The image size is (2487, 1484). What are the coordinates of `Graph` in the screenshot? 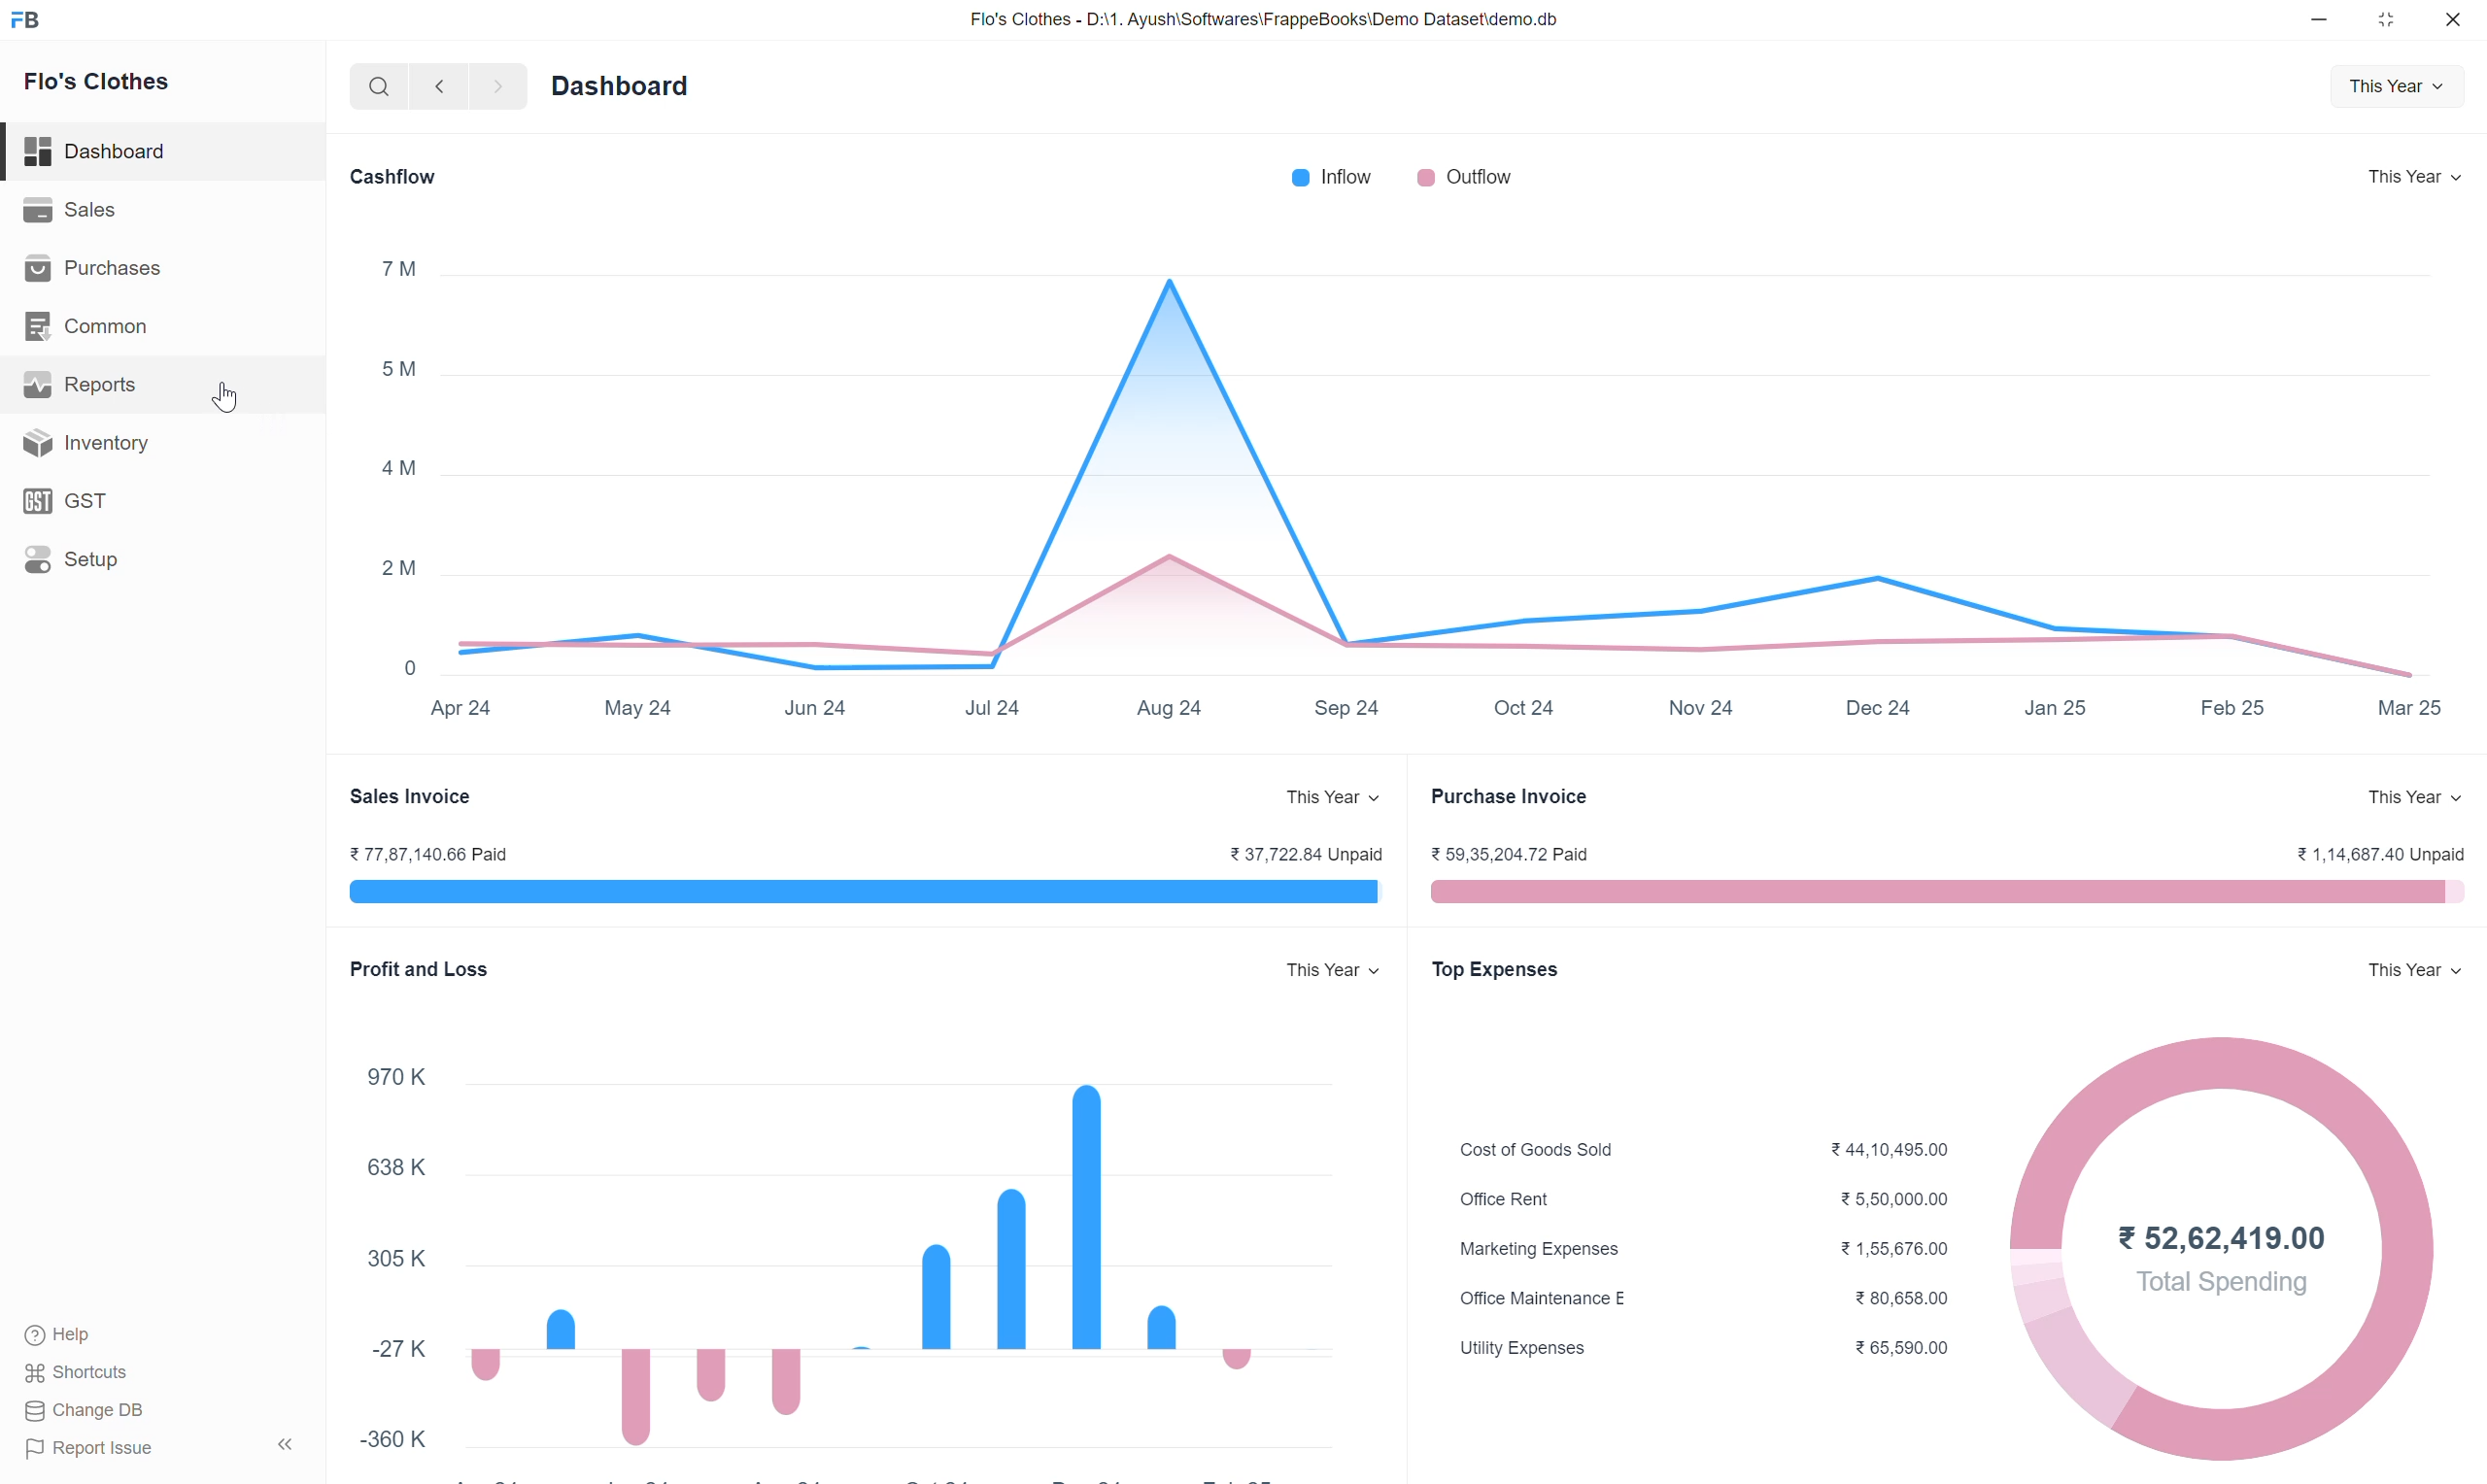 It's located at (1453, 470).